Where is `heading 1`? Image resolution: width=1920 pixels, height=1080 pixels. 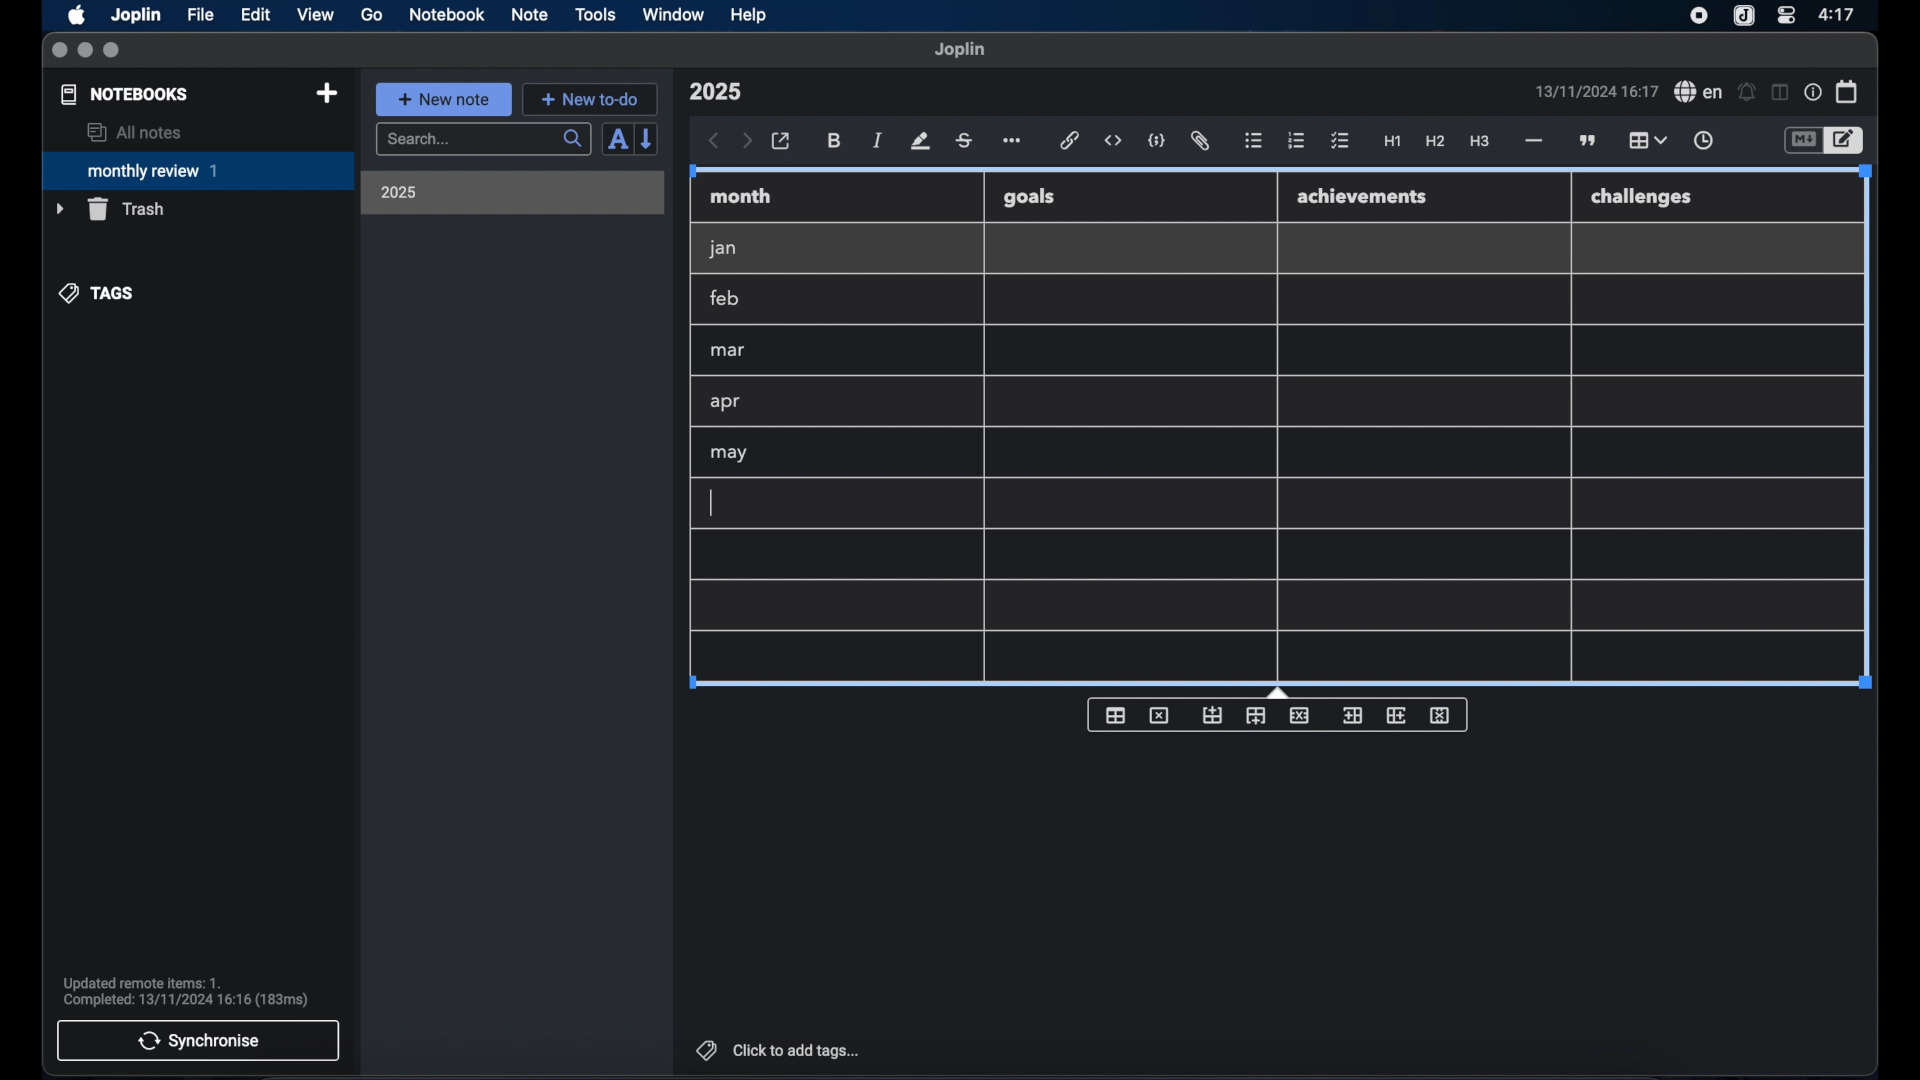 heading 1 is located at coordinates (1393, 142).